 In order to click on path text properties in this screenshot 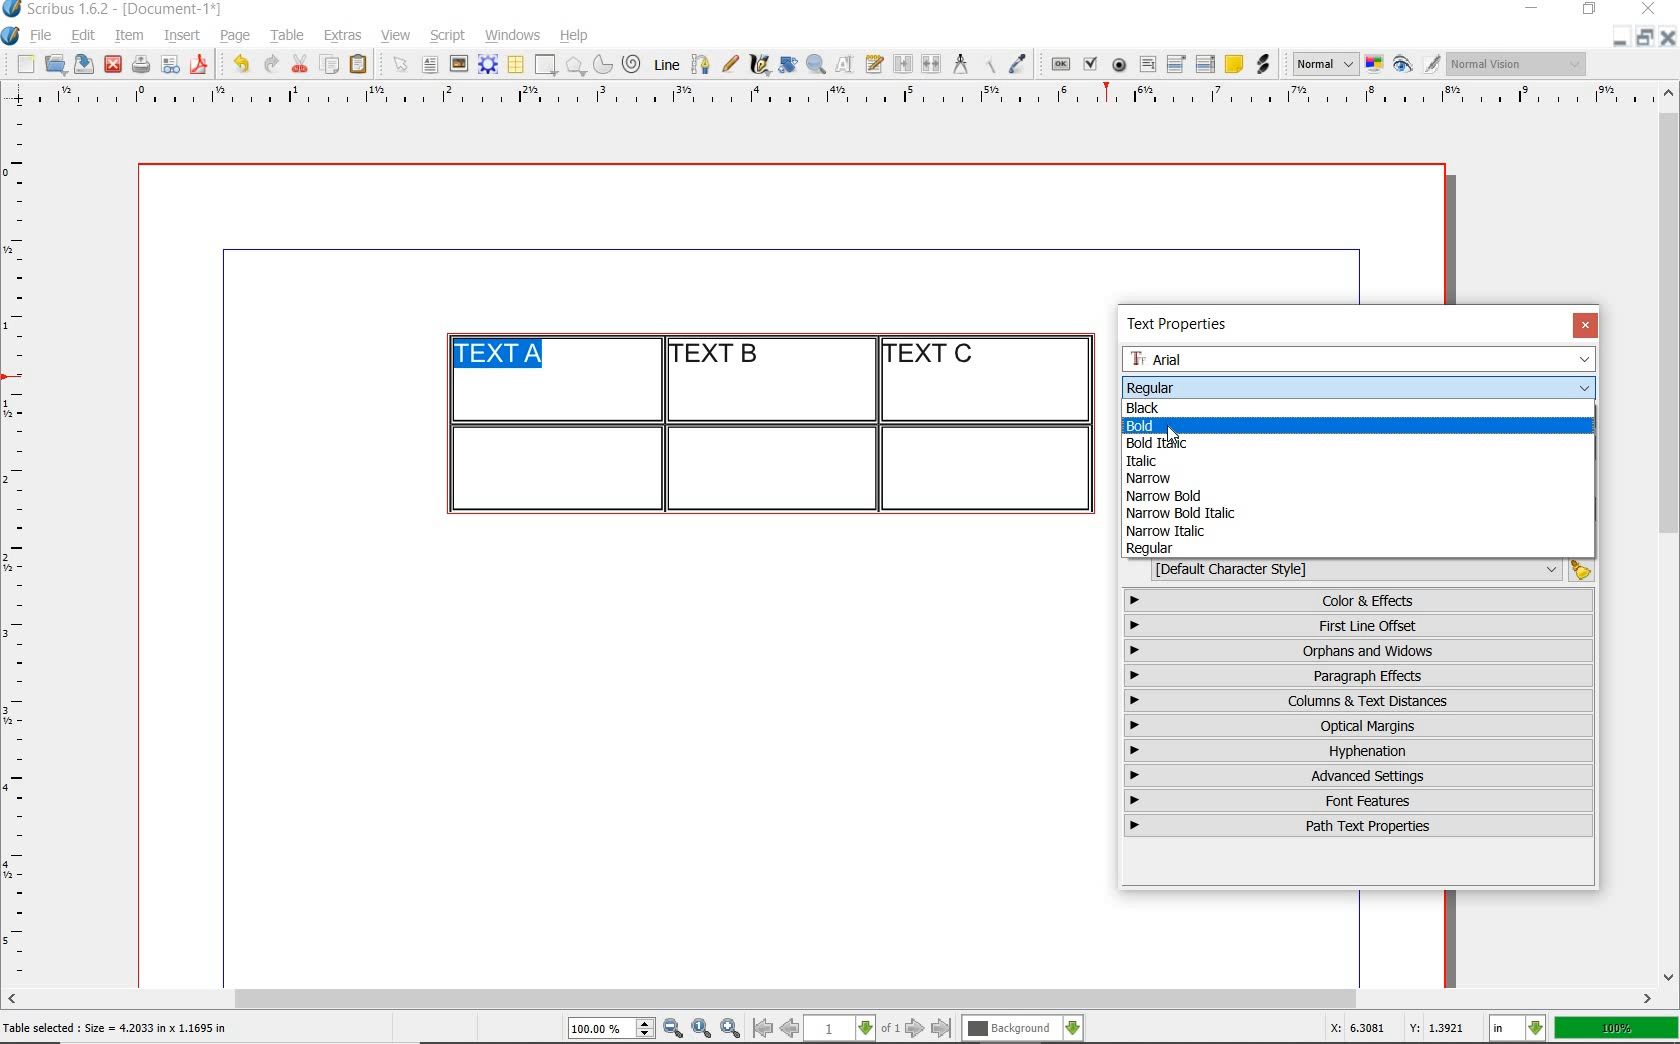, I will do `click(1356, 826)`.